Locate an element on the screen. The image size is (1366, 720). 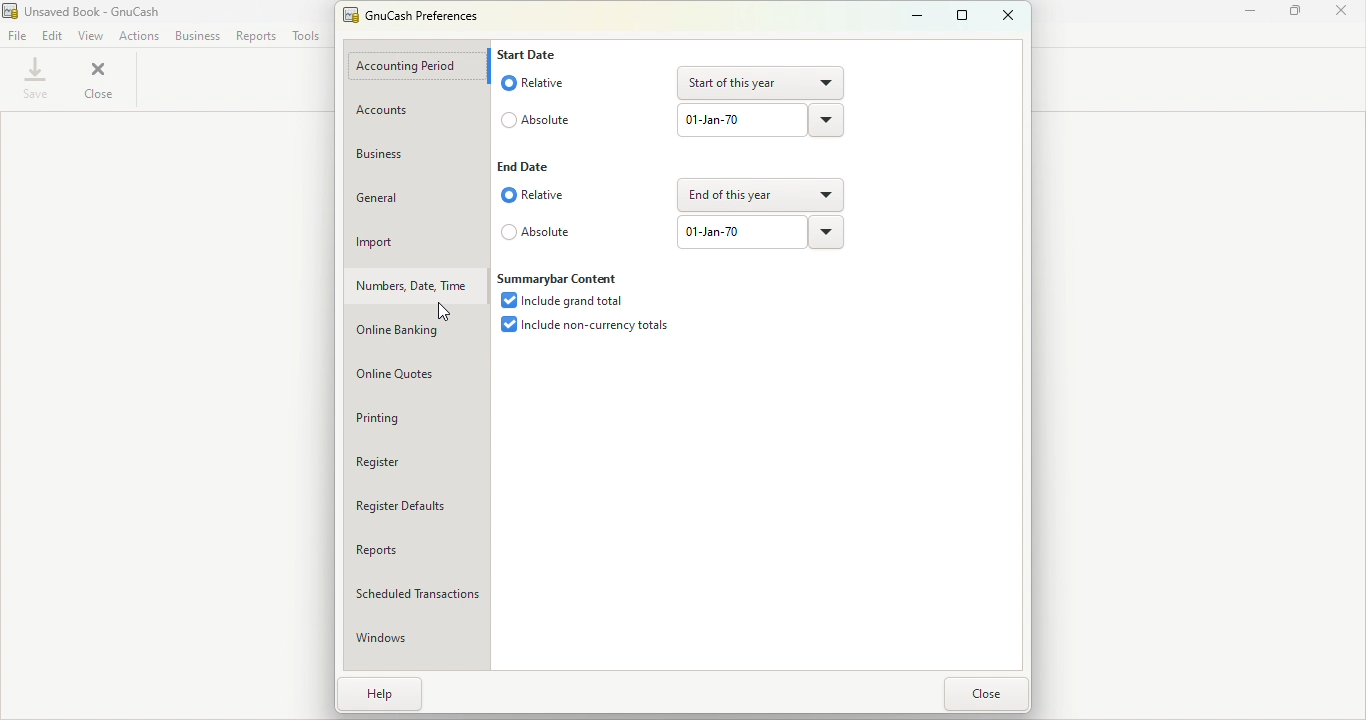
Maximize is located at coordinates (964, 17).